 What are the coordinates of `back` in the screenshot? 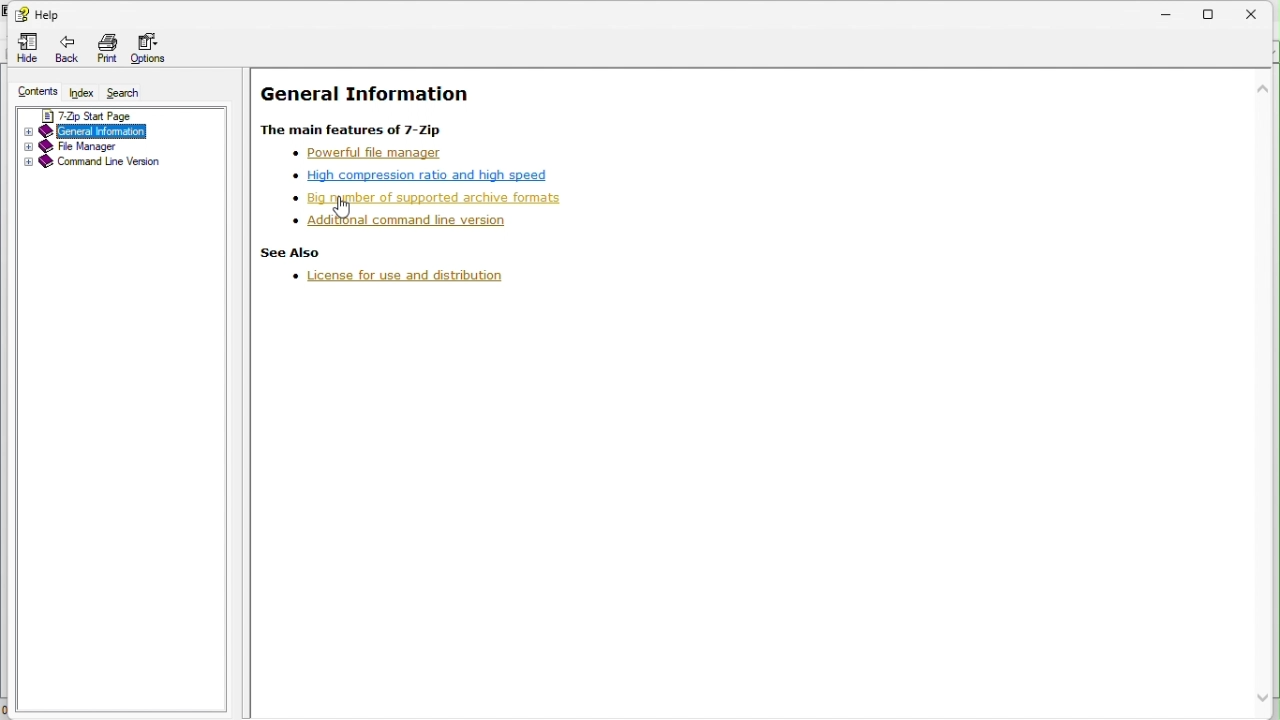 It's located at (64, 46).